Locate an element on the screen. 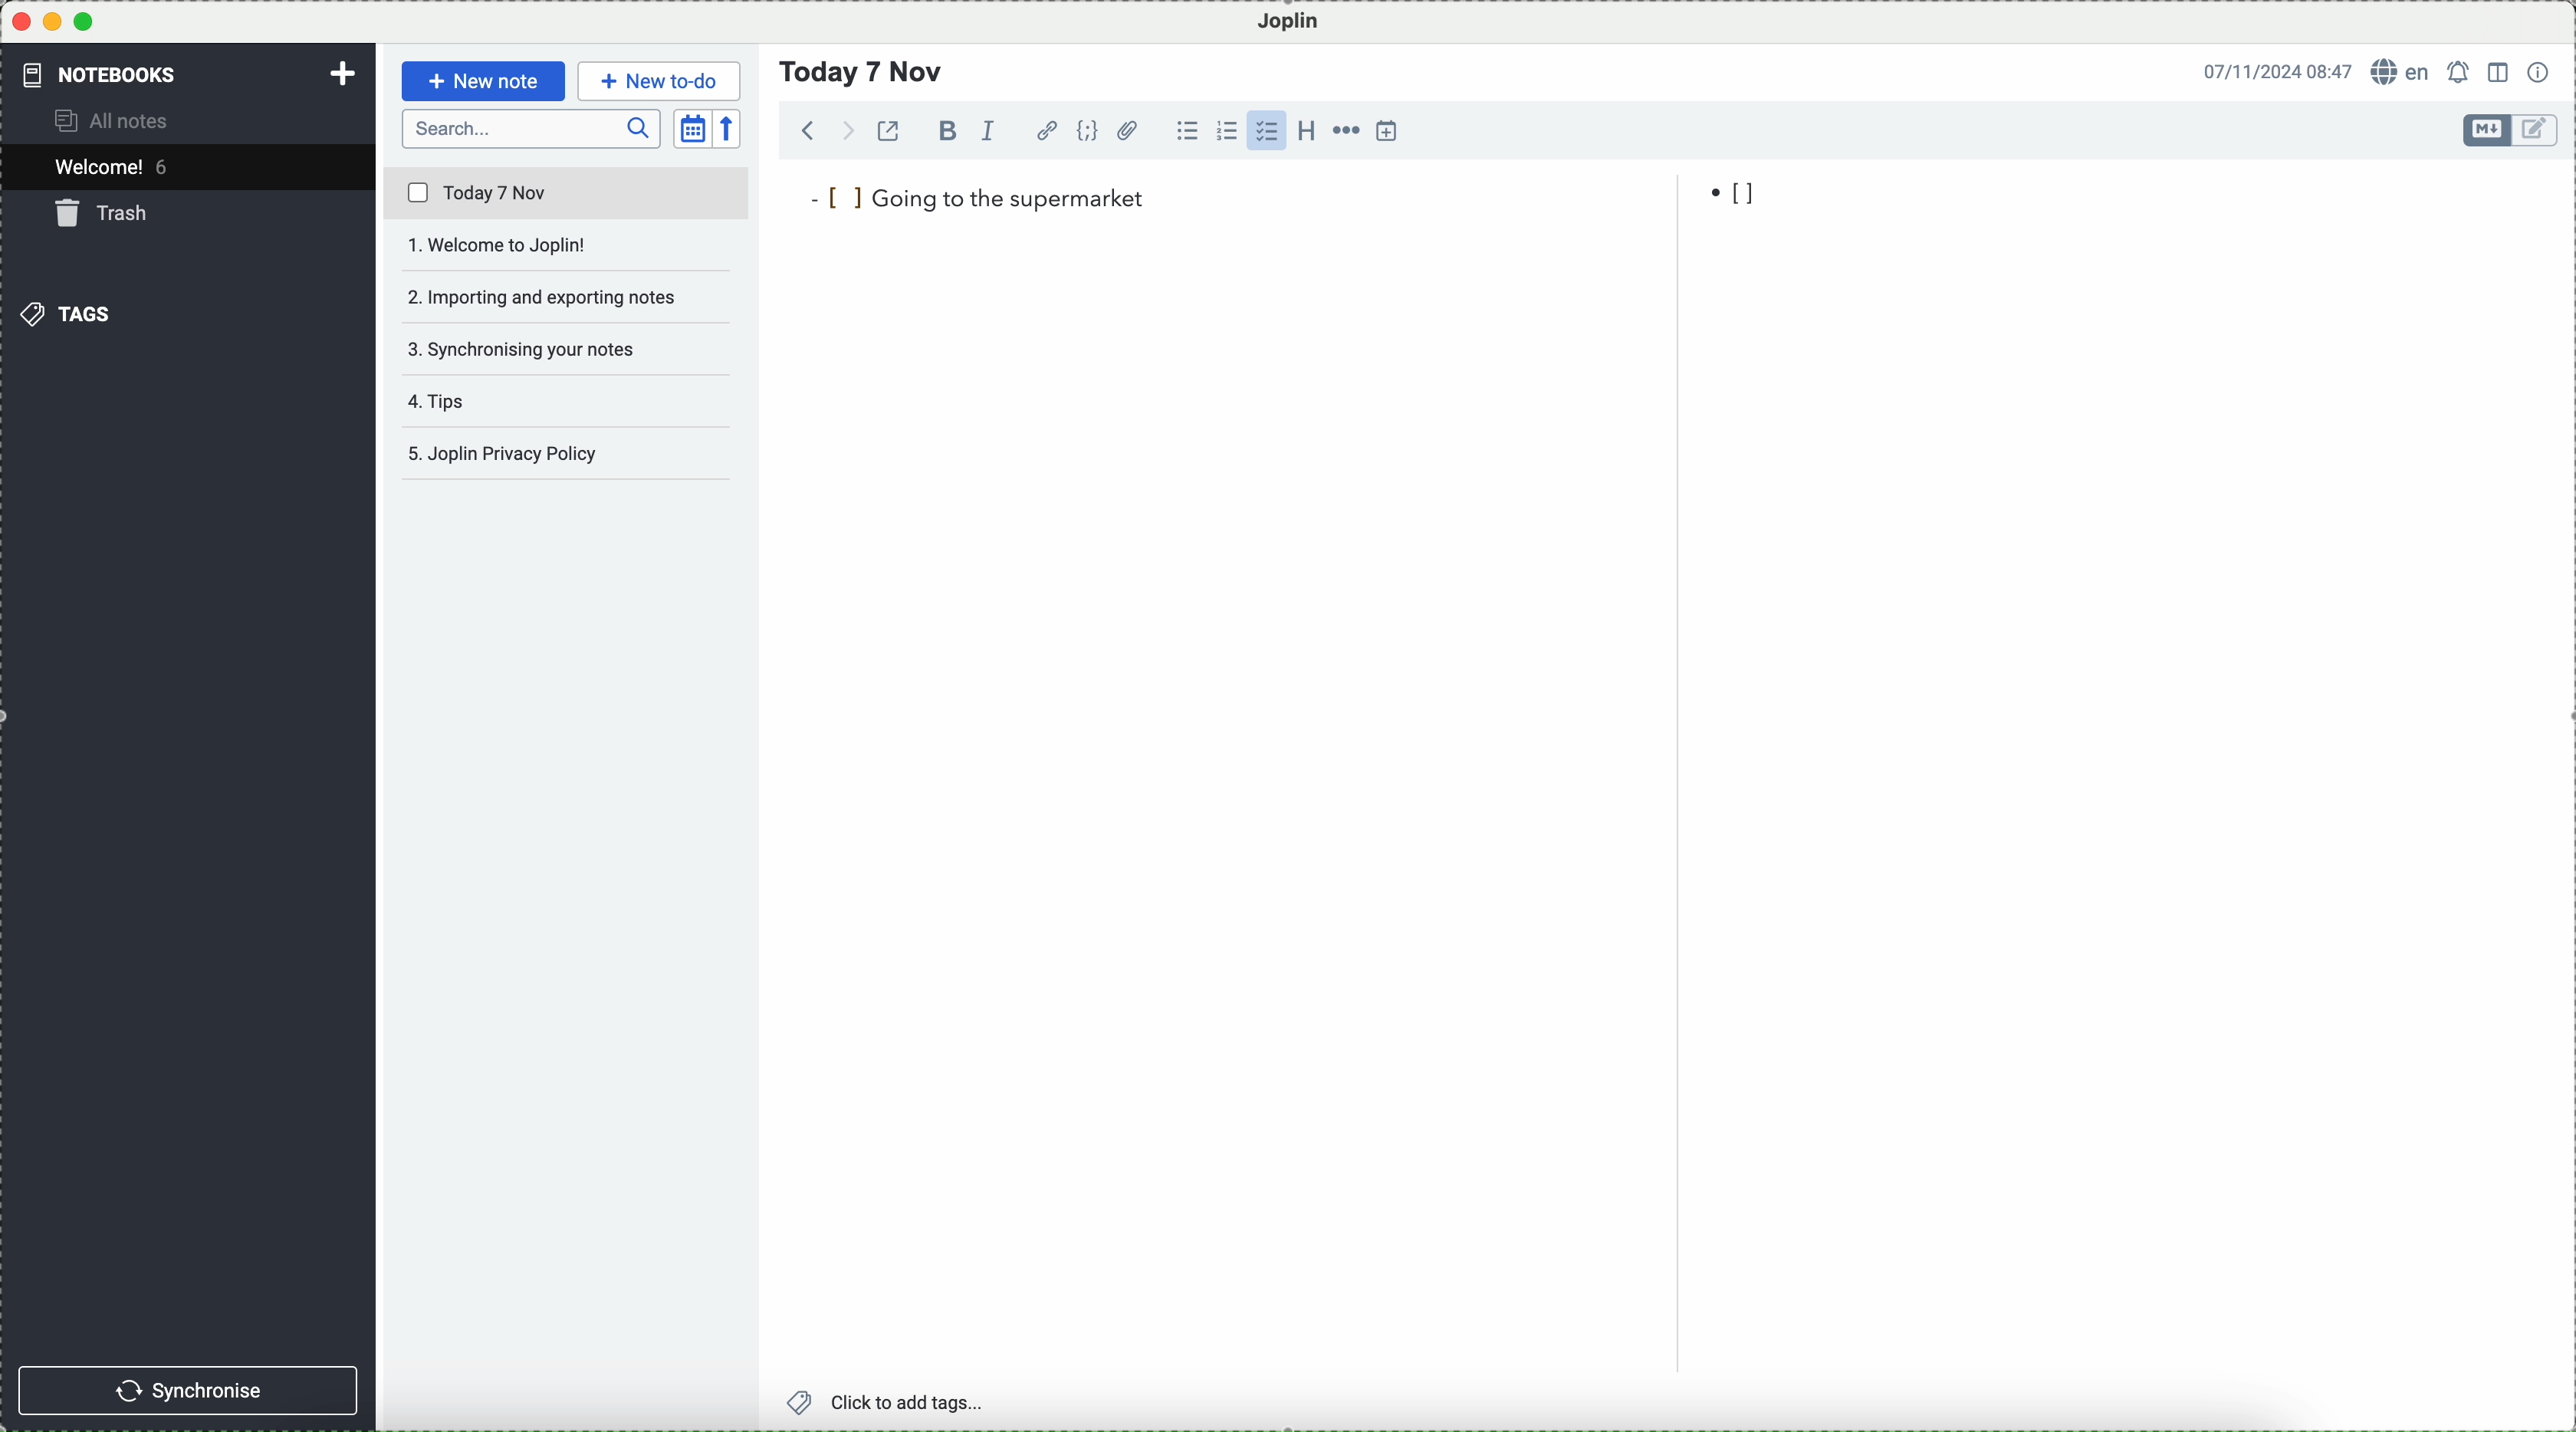 The height and width of the screenshot is (1432, 2576). add tags is located at coordinates (889, 1403).